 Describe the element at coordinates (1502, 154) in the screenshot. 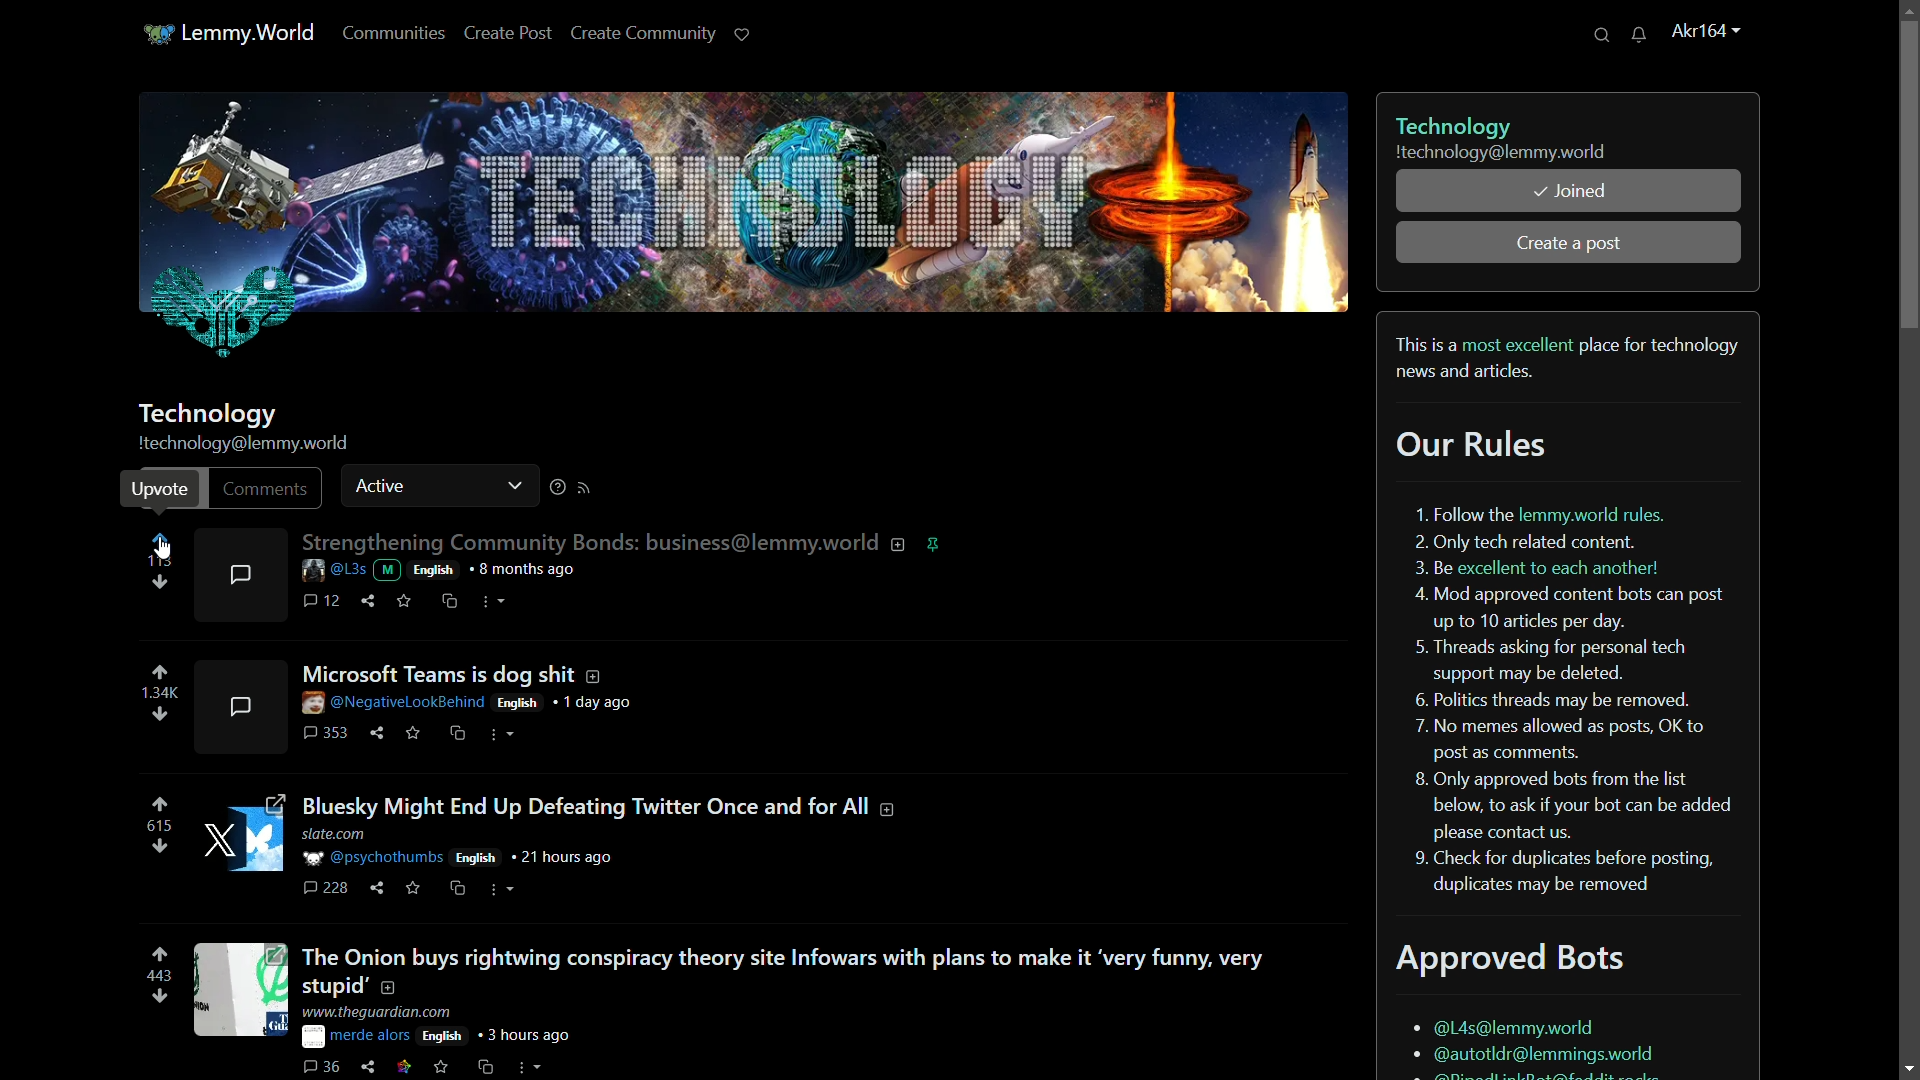

I see `community username` at that location.